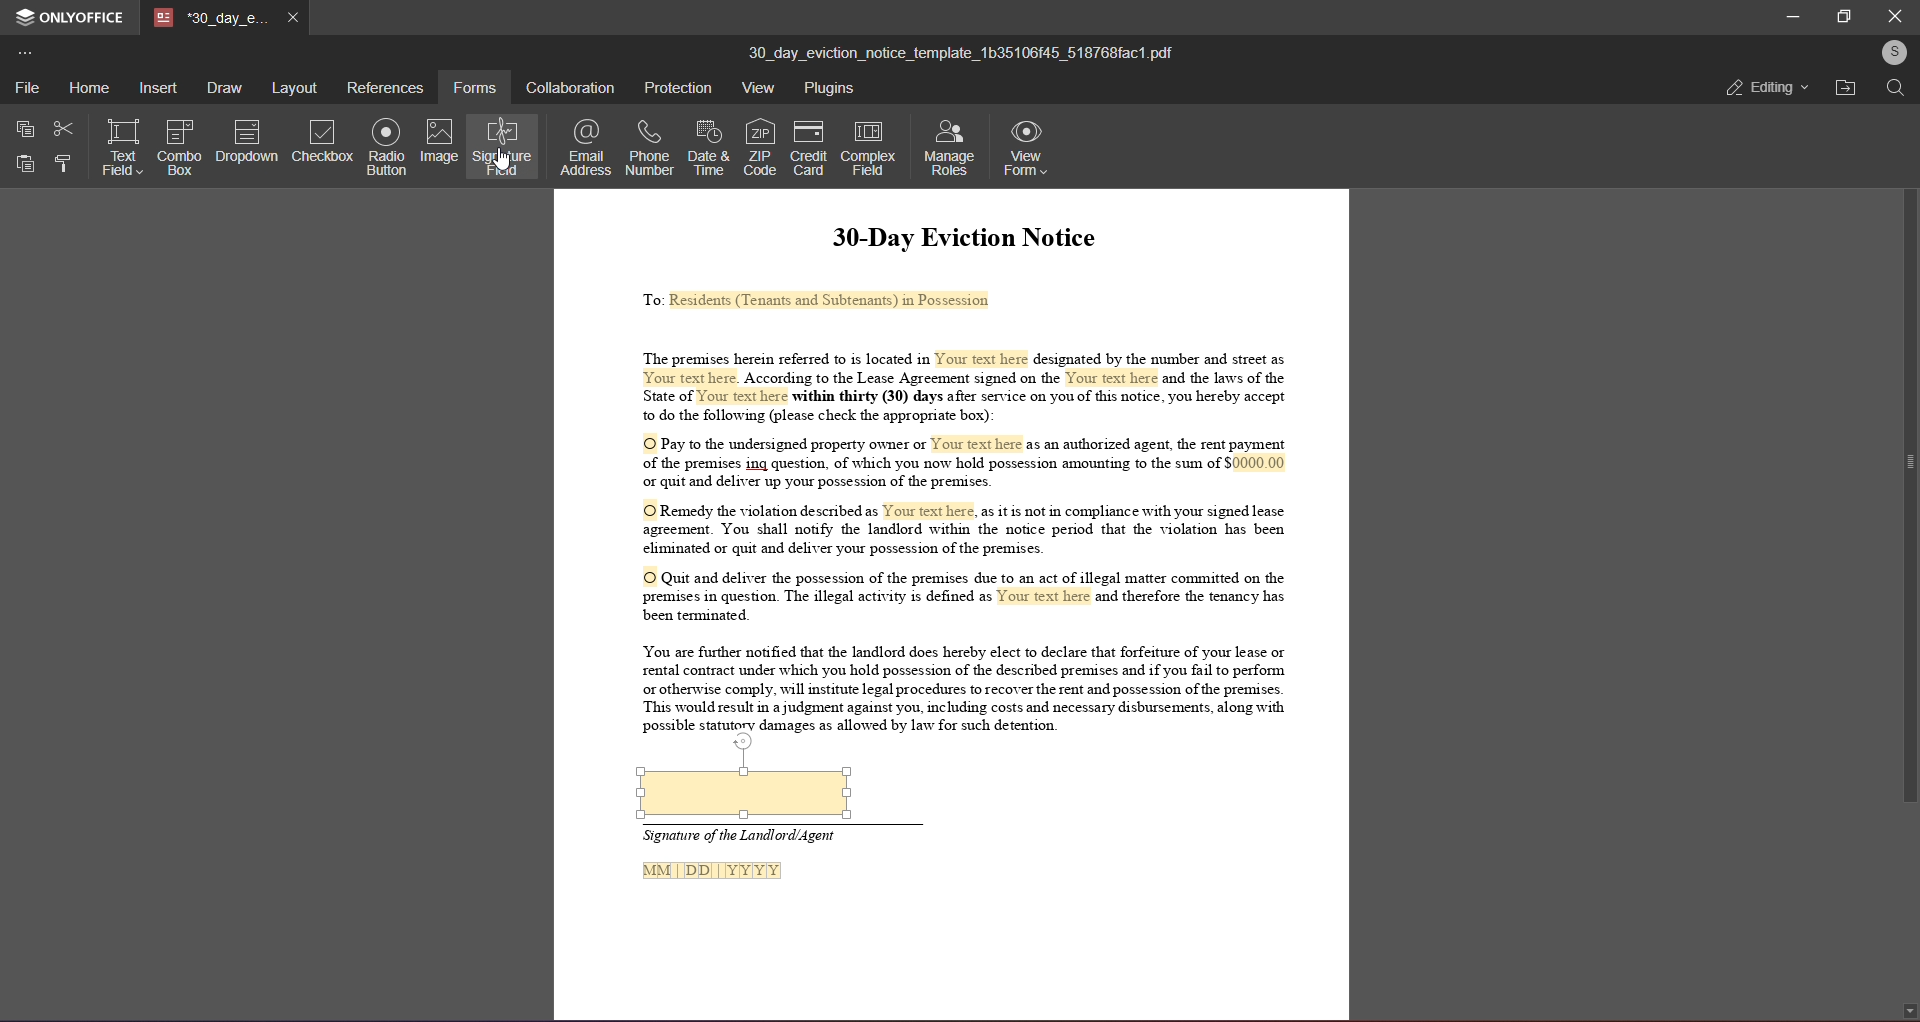  Describe the element at coordinates (64, 128) in the screenshot. I see `cut` at that location.